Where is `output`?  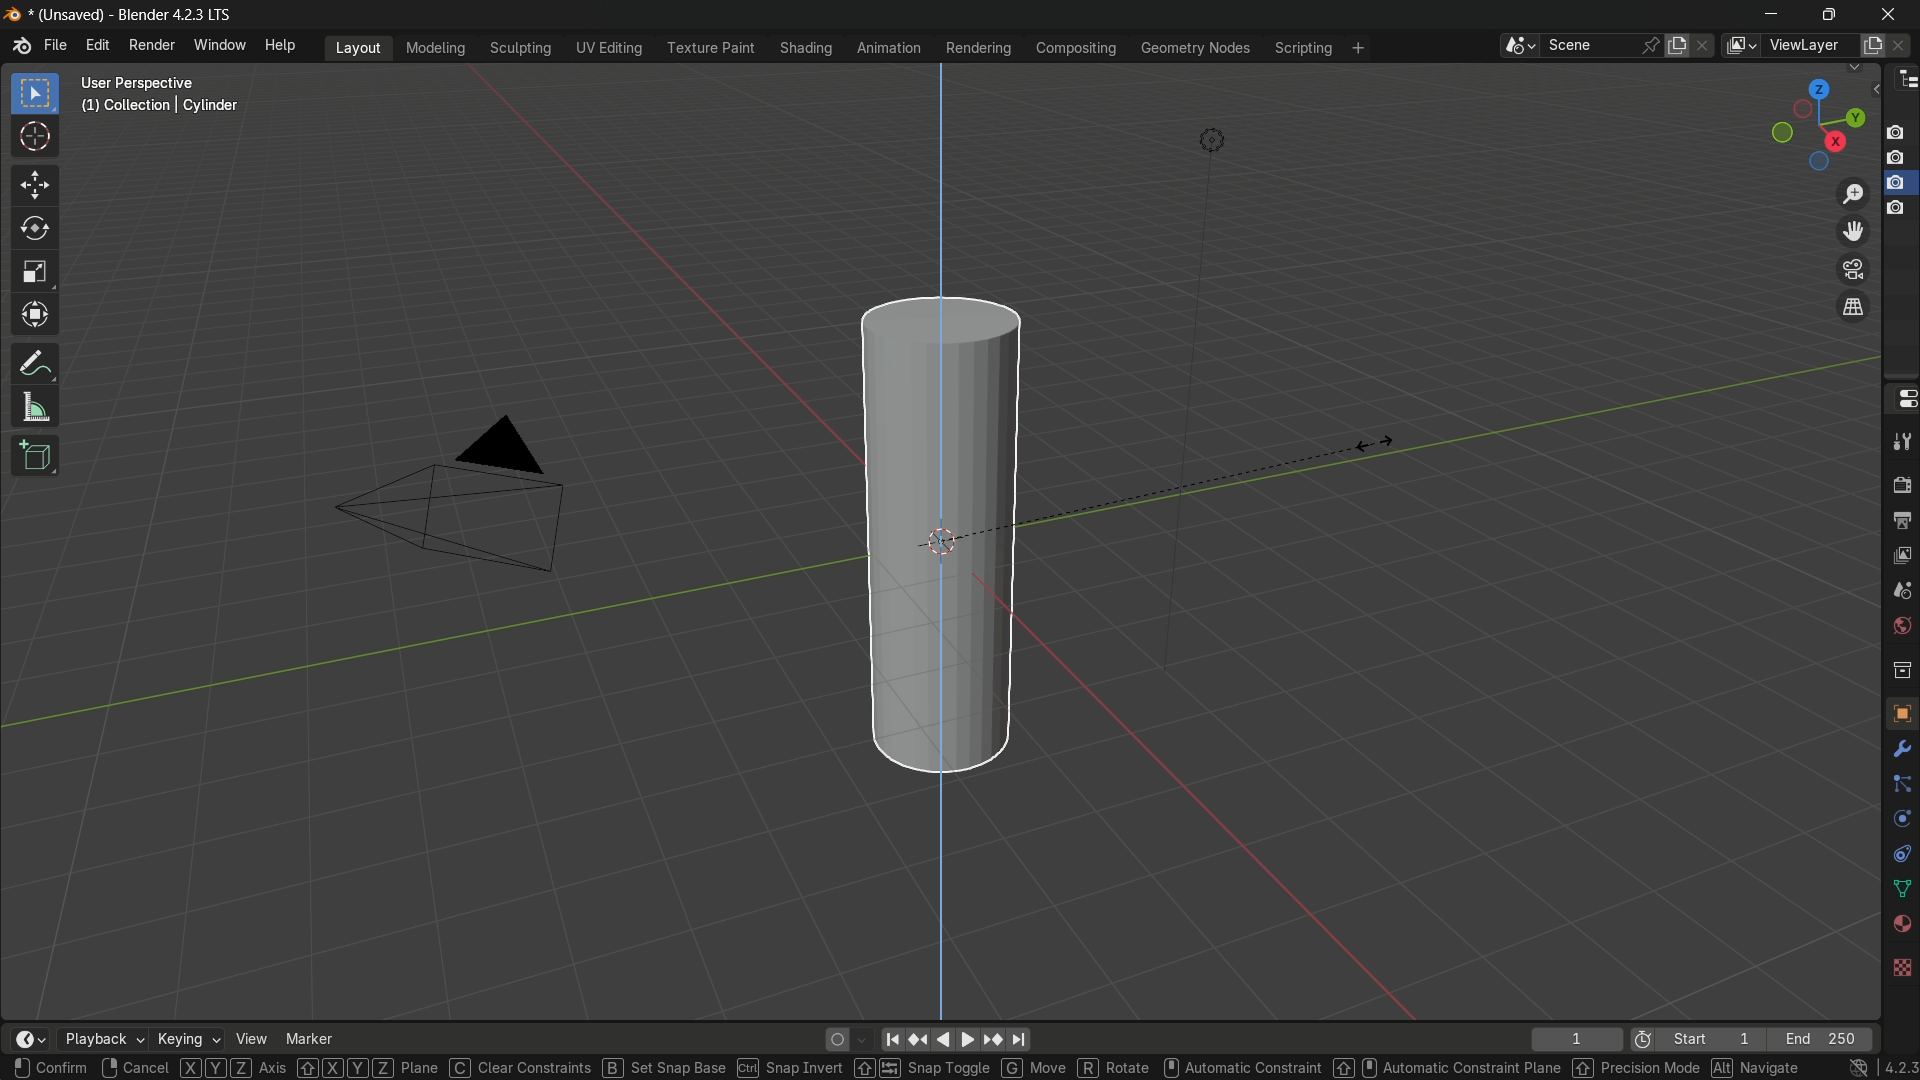 output is located at coordinates (1900, 523).